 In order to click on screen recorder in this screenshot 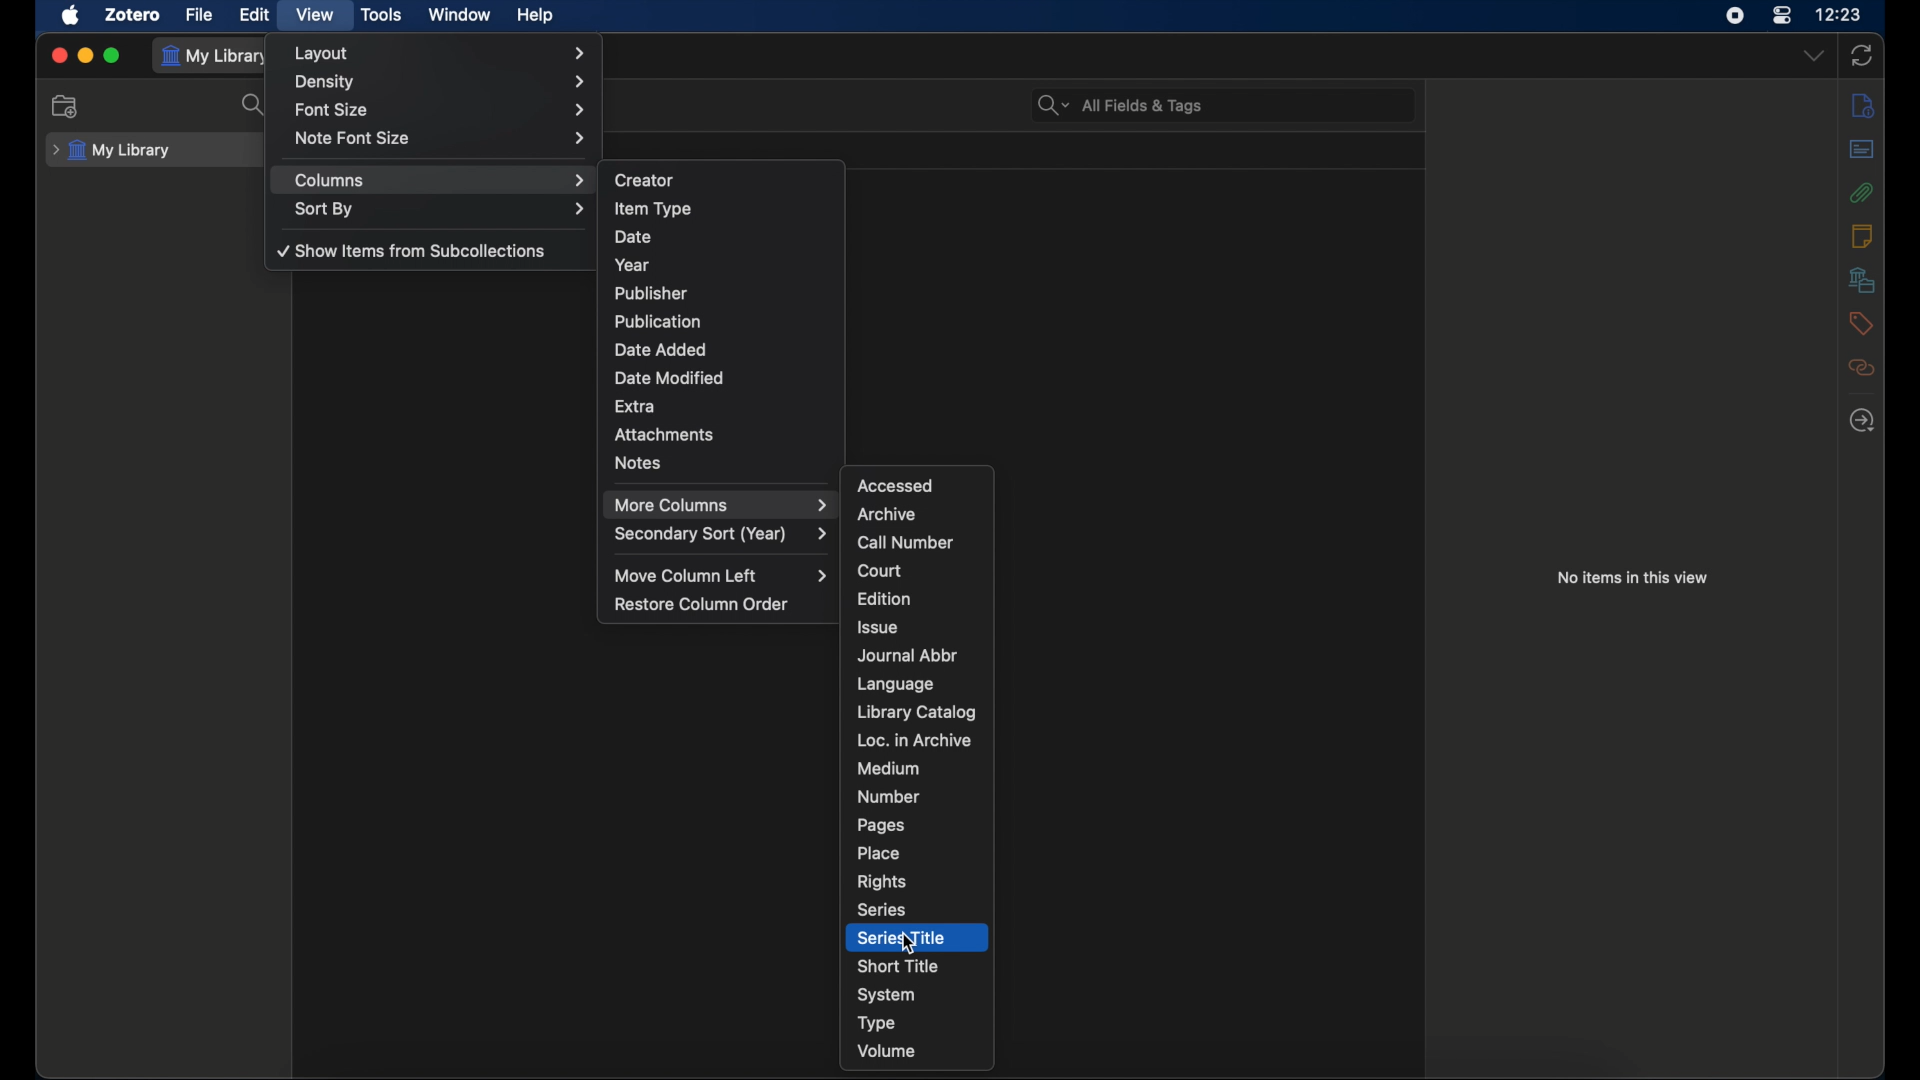, I will do `click(1735, 16)`.